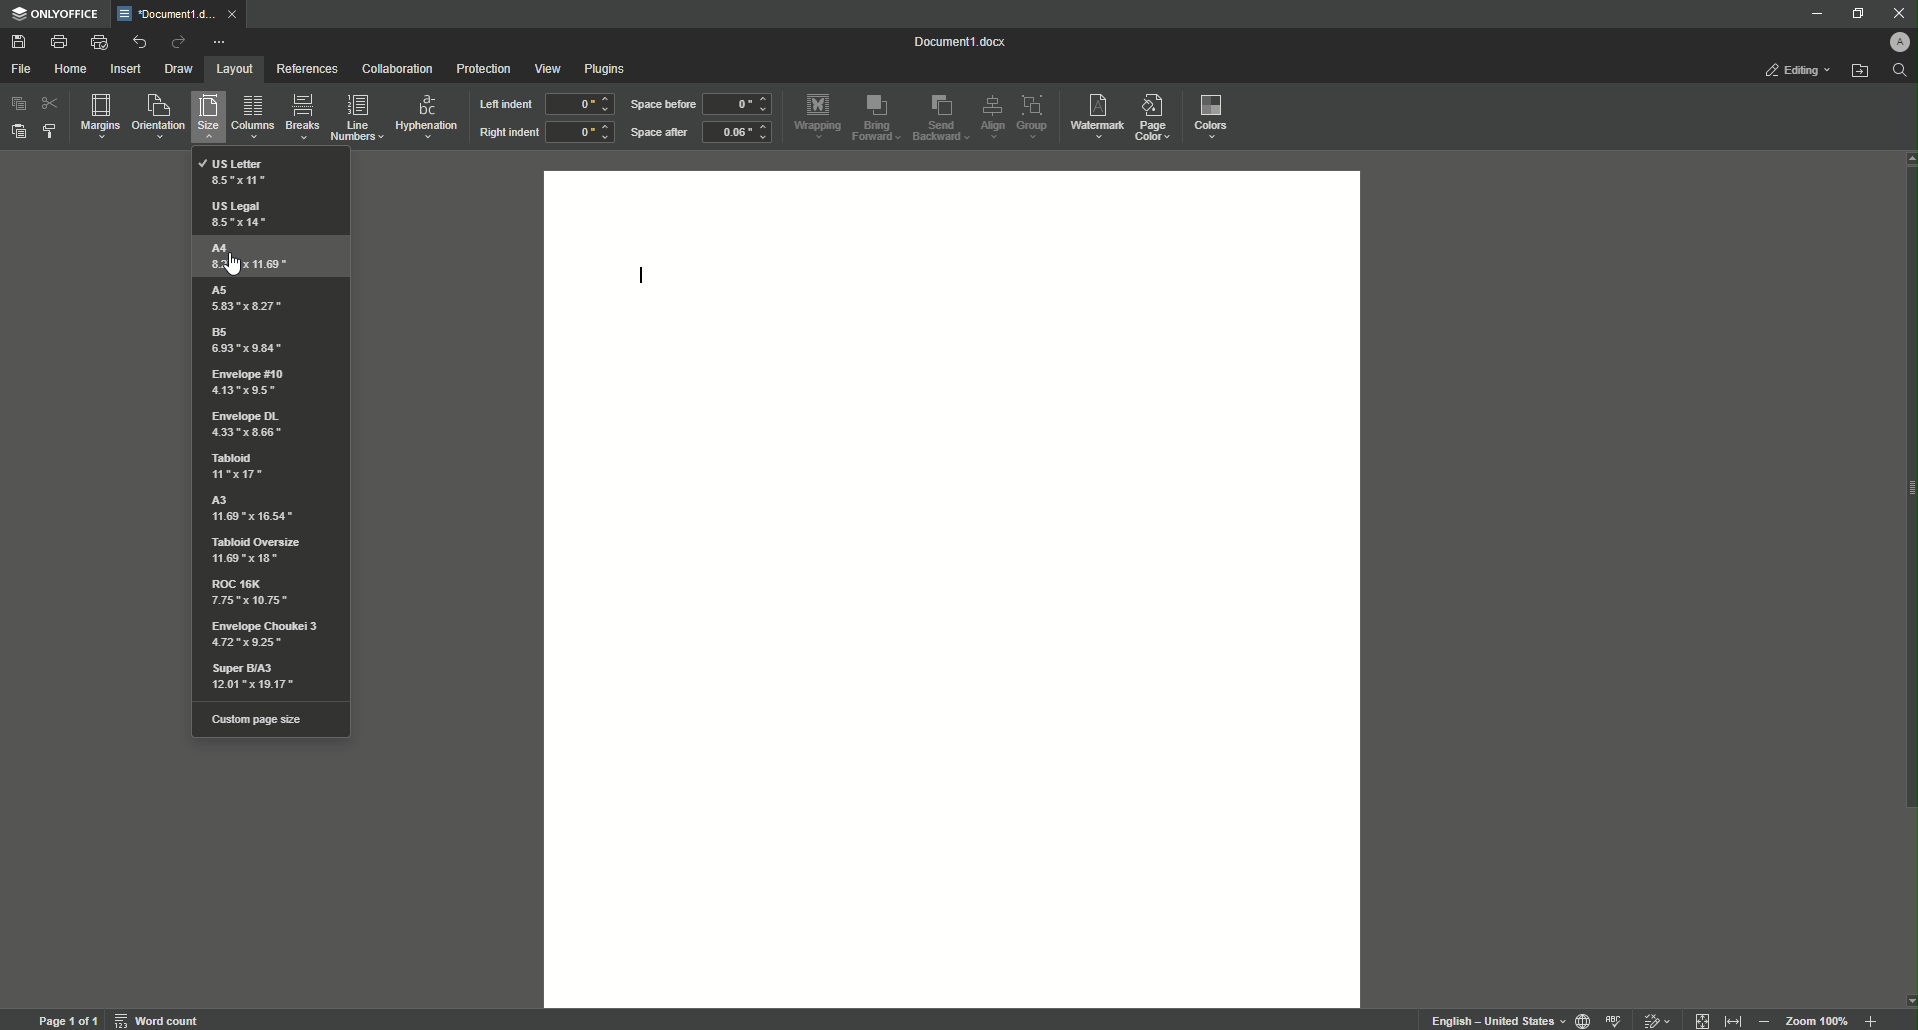 Image resolution: width=1918 pixels, height=1030 pixels. Describe the element at coordinates (961, 44) in the screenshot. I see `Document1.docx` at that location.